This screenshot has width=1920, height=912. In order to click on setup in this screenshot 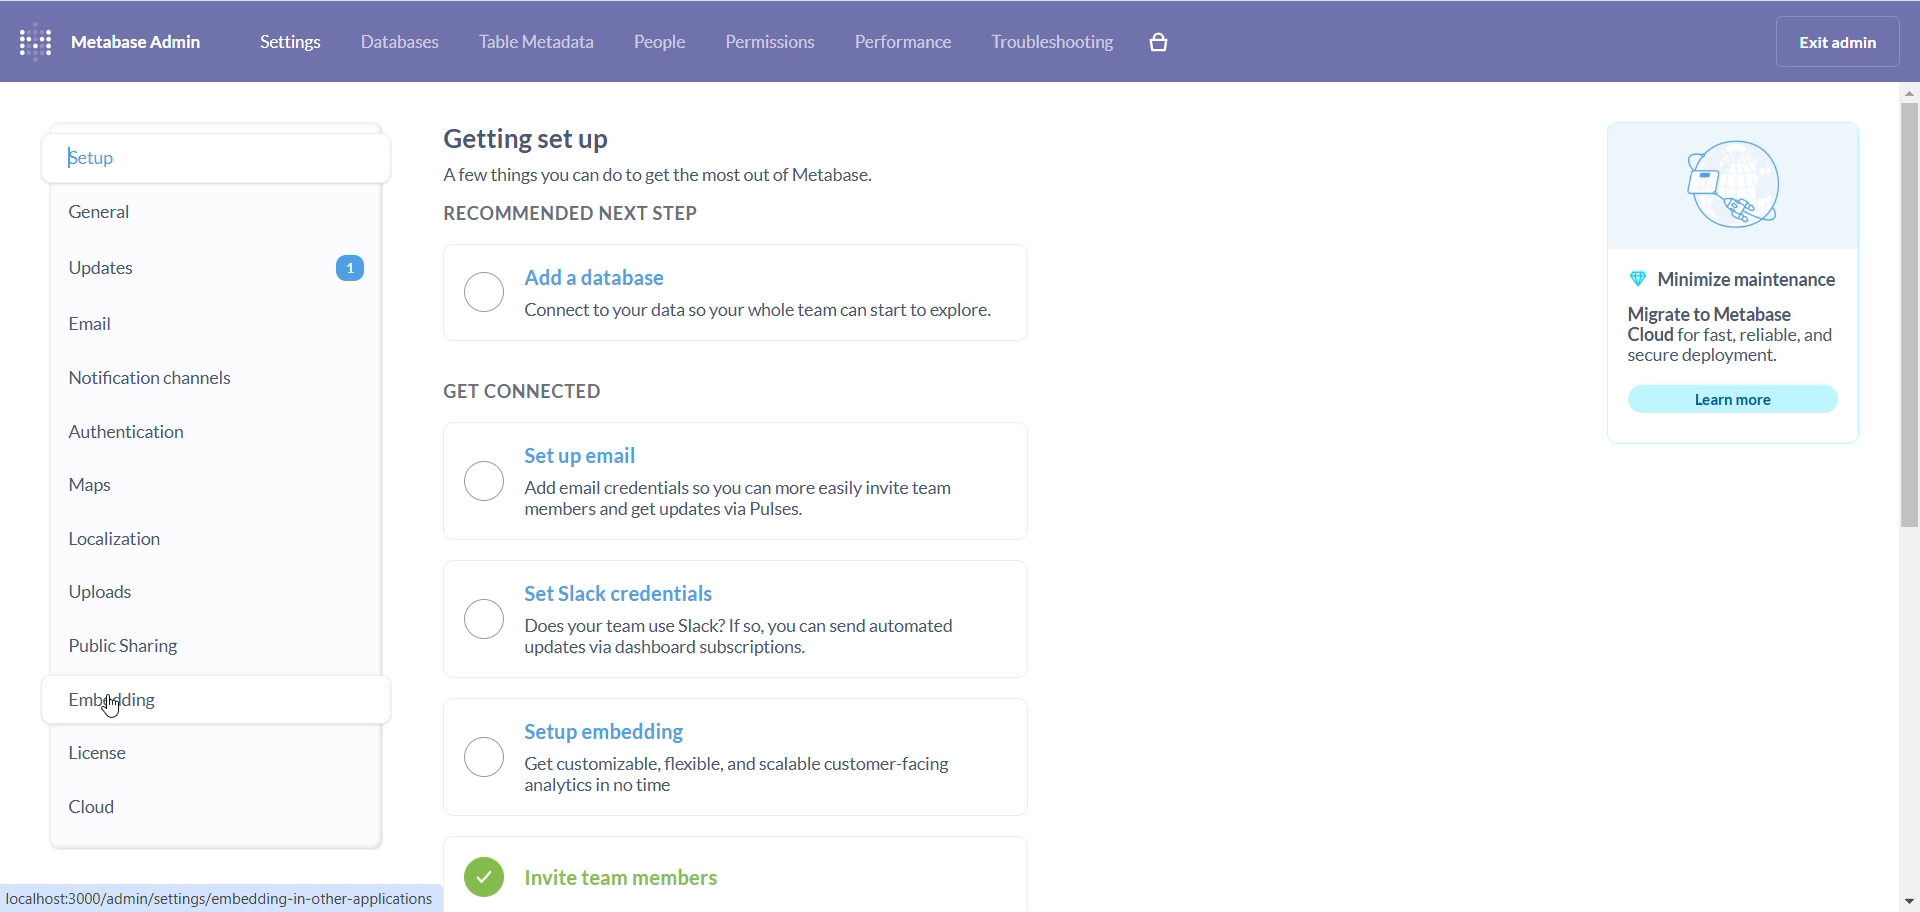, I will do `click(209, 162)`.